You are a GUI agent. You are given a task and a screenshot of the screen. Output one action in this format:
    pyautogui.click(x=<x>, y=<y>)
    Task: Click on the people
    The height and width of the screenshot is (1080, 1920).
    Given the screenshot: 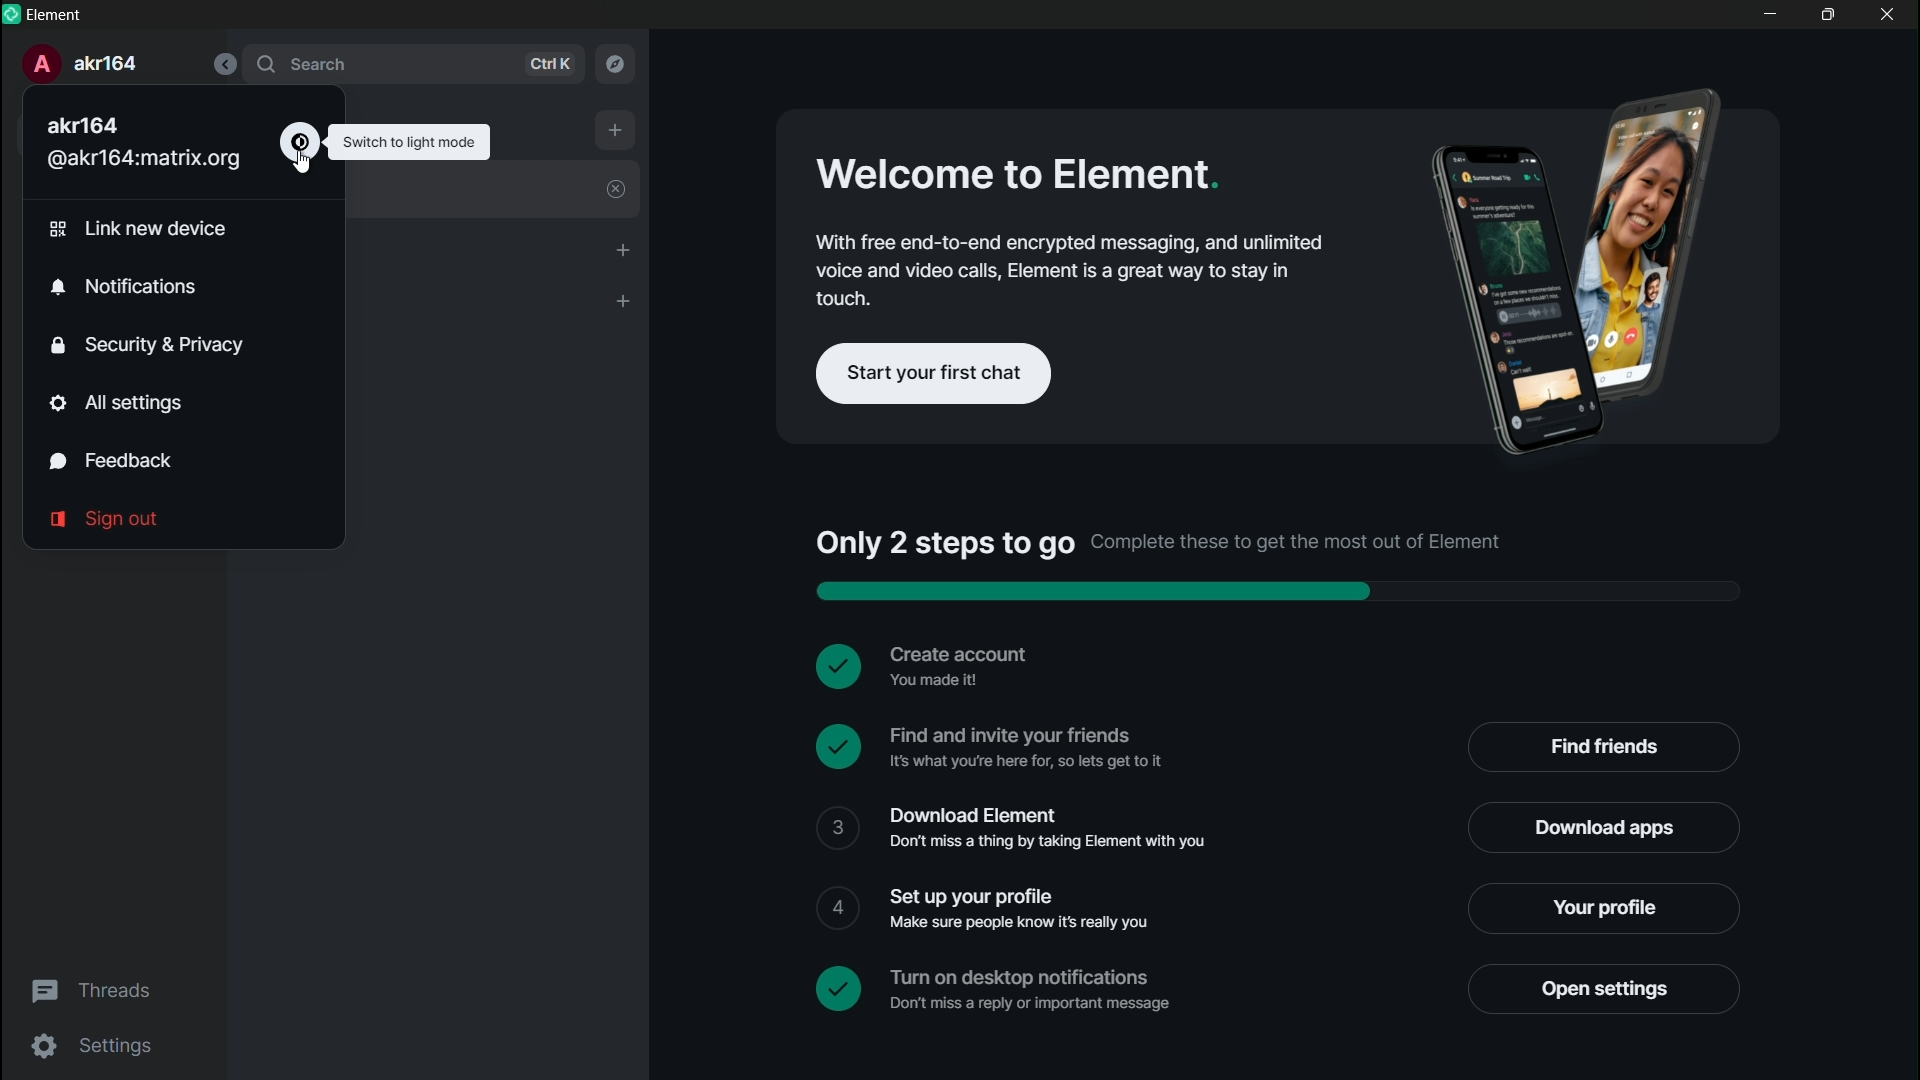 What is the action you would take?
    pyautogui.click(x=478, y=252)
    